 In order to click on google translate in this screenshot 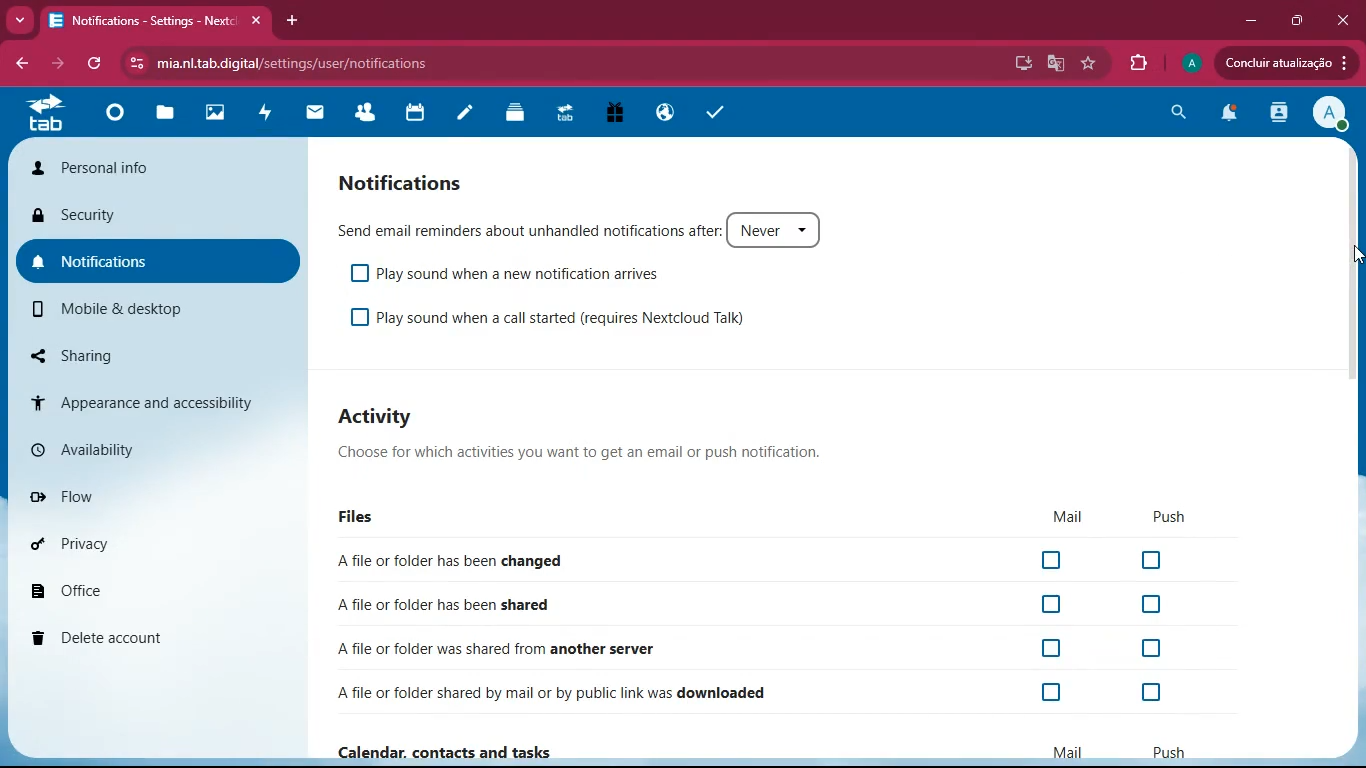, I will do `click(1055, 63)`.